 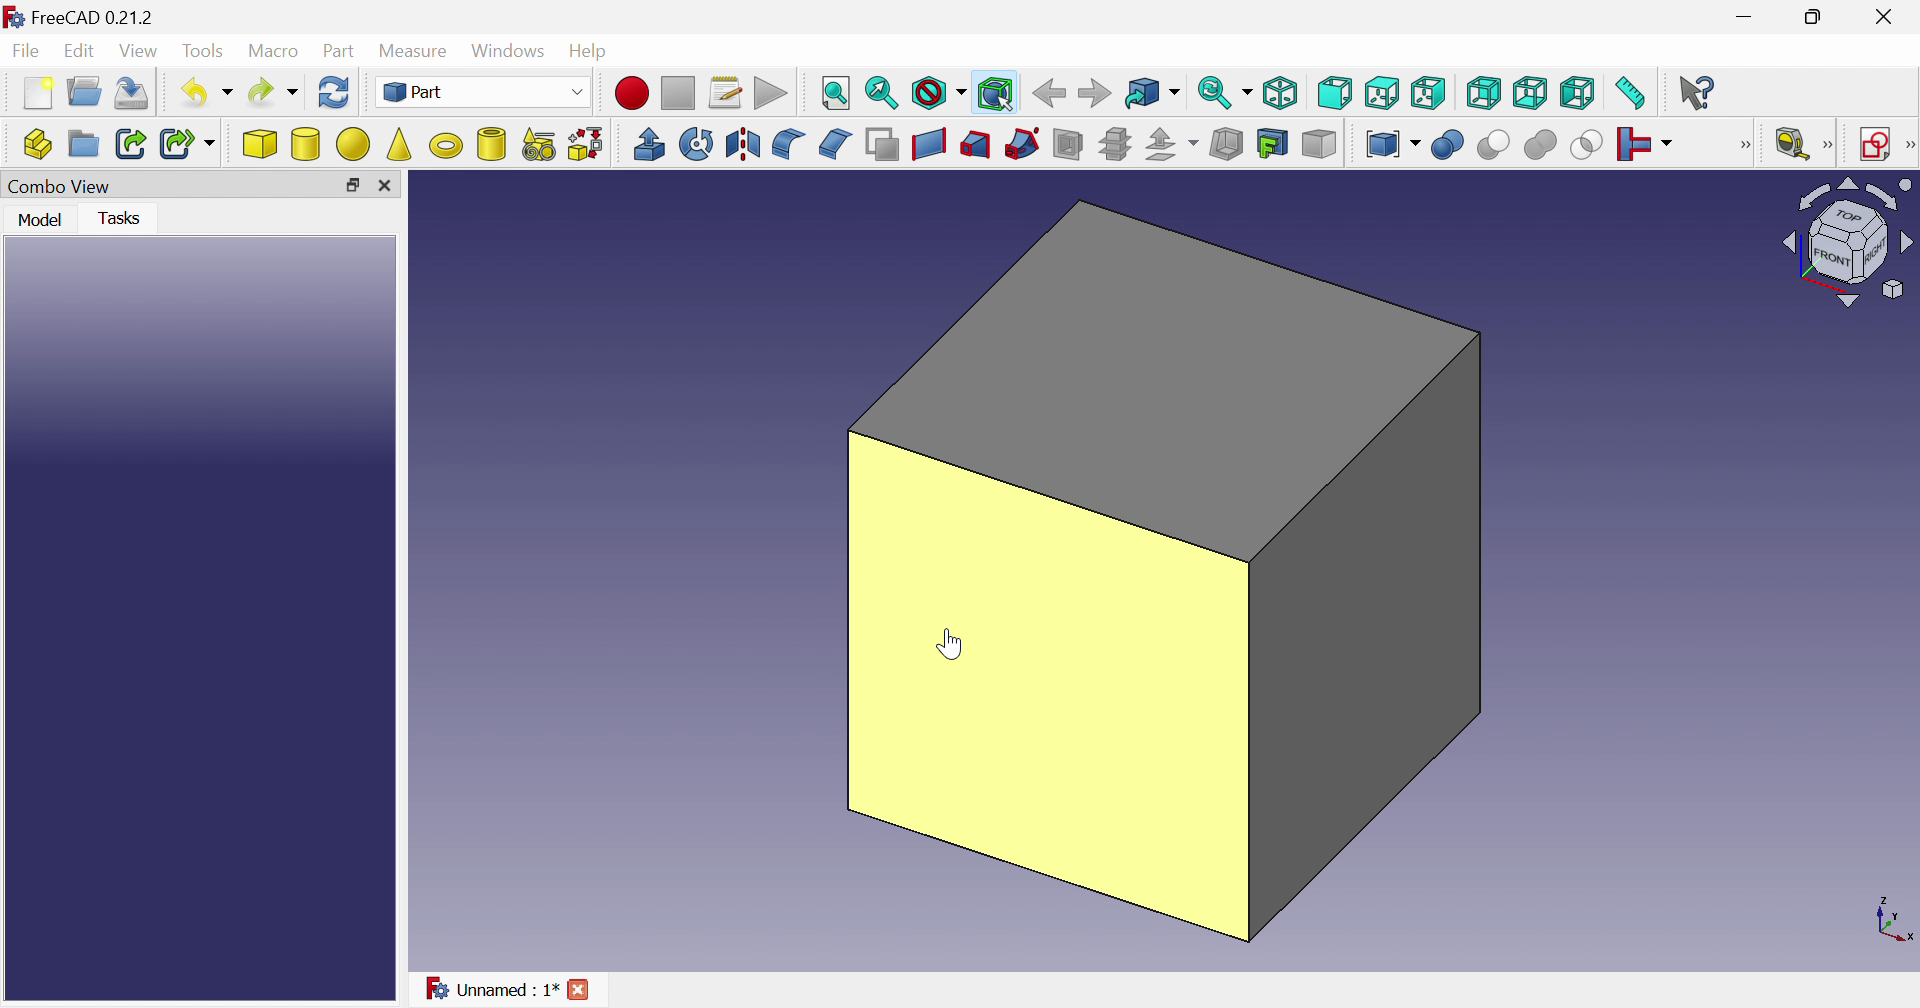 What do you see at coordinates (209, 91) in the screenshot?
I see `Undo` at bounding box center [209, 91].